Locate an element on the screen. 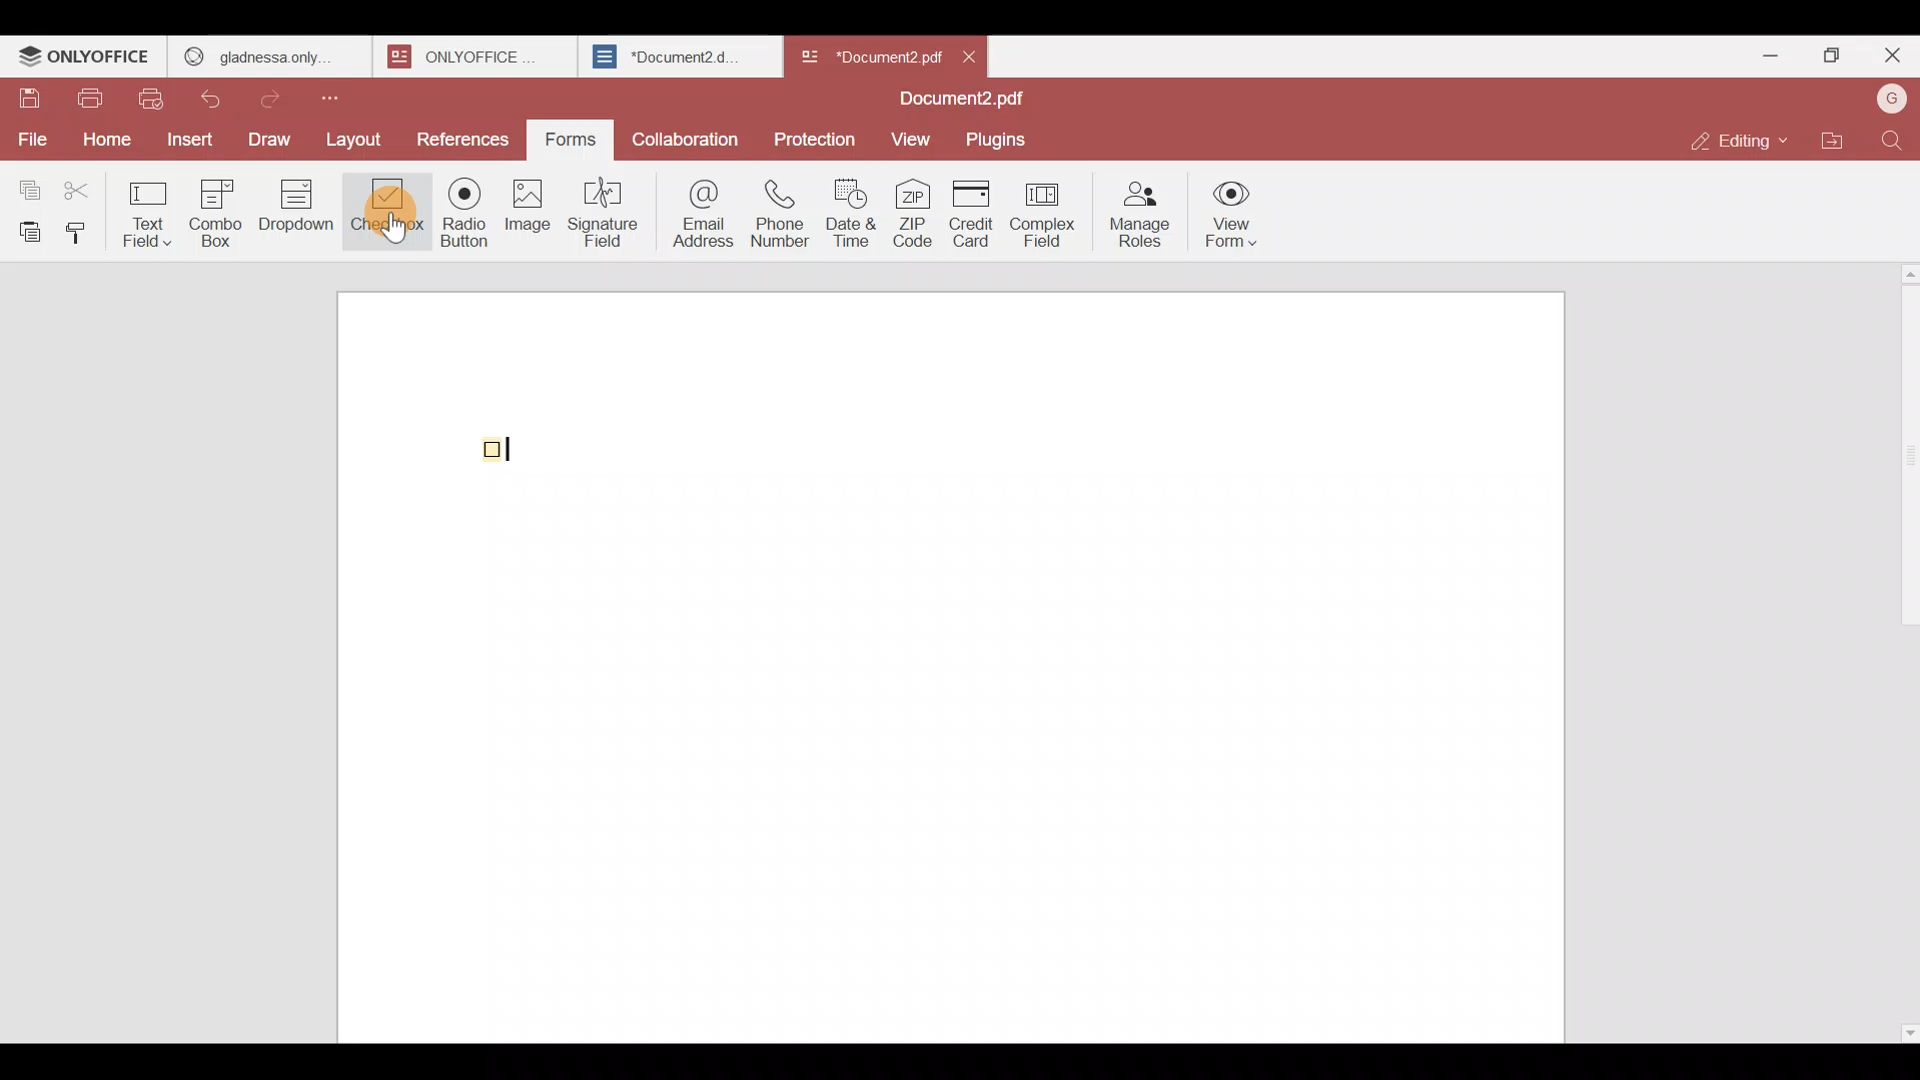 The width and height of the screenshot is (1920, 1080). Close is located at coordinates (1891, 59).